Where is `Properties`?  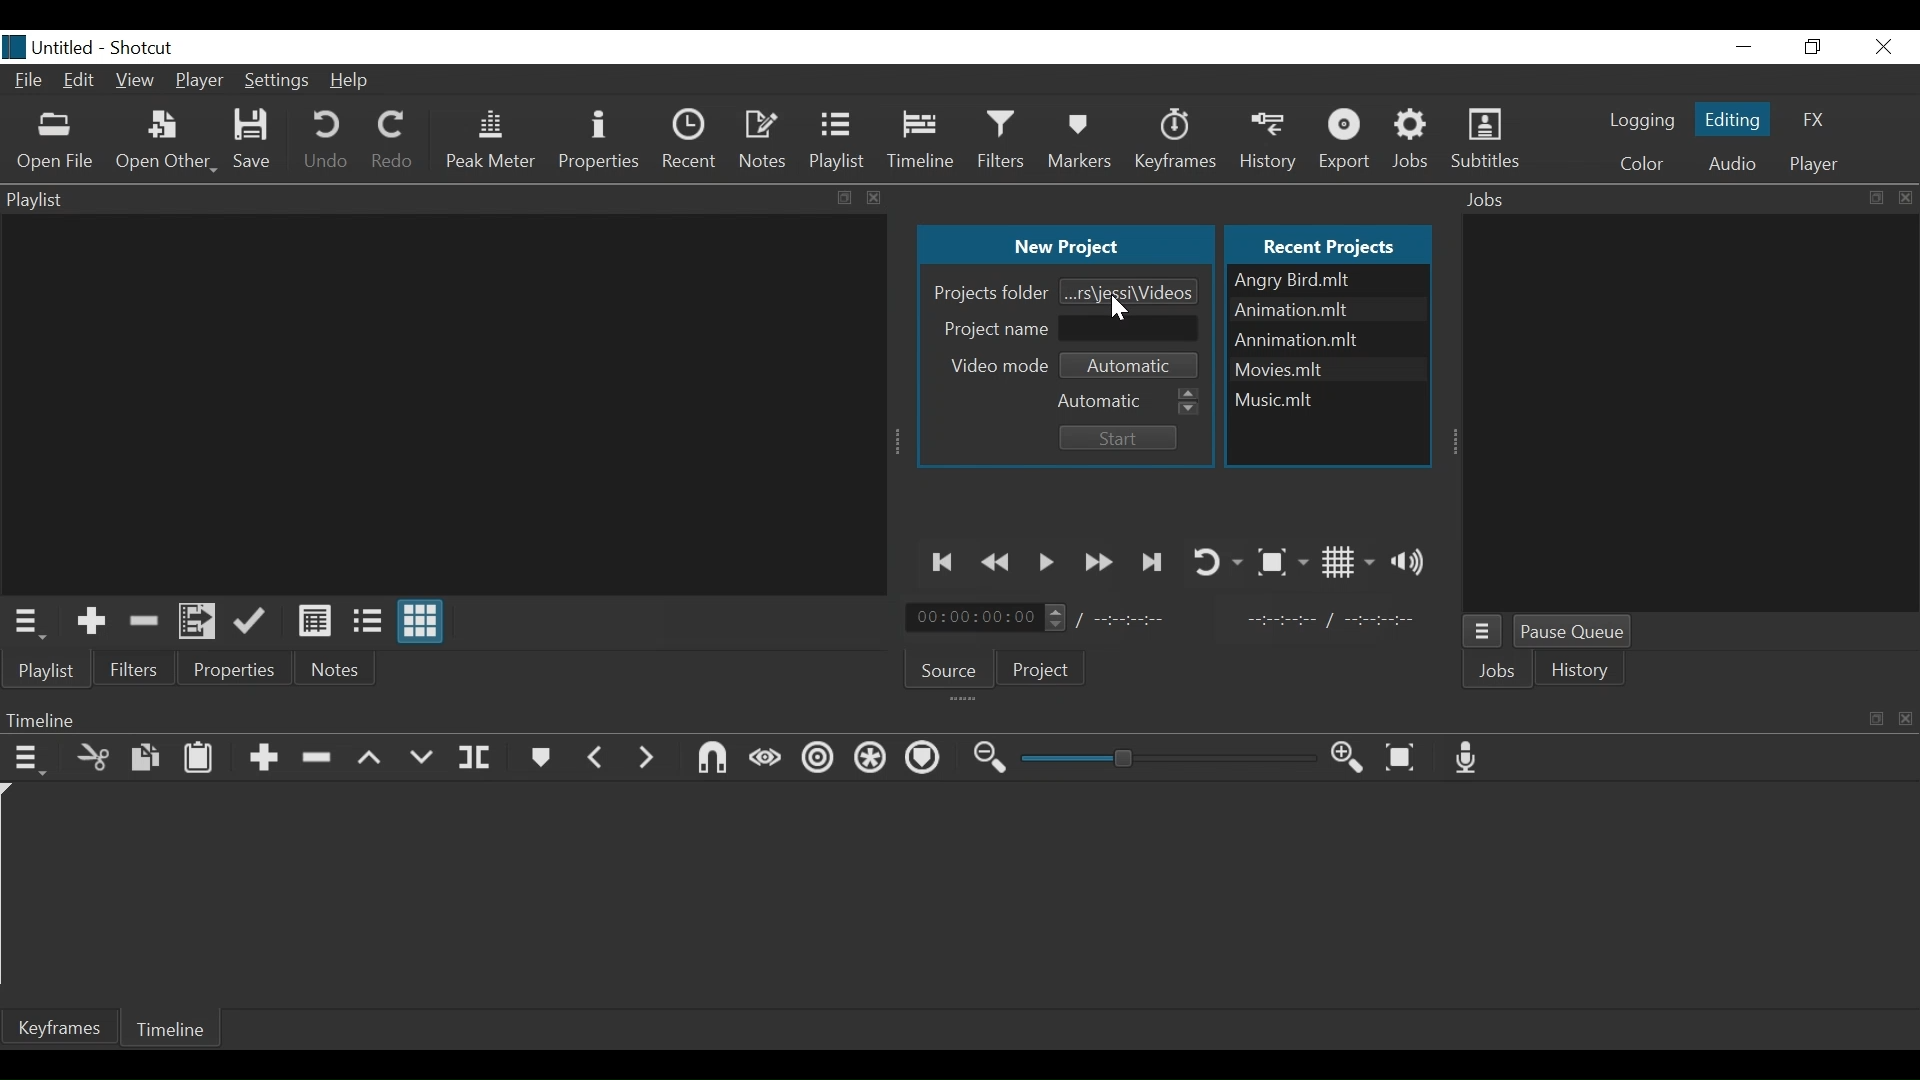 Properties is located at coordinates (236, 668).